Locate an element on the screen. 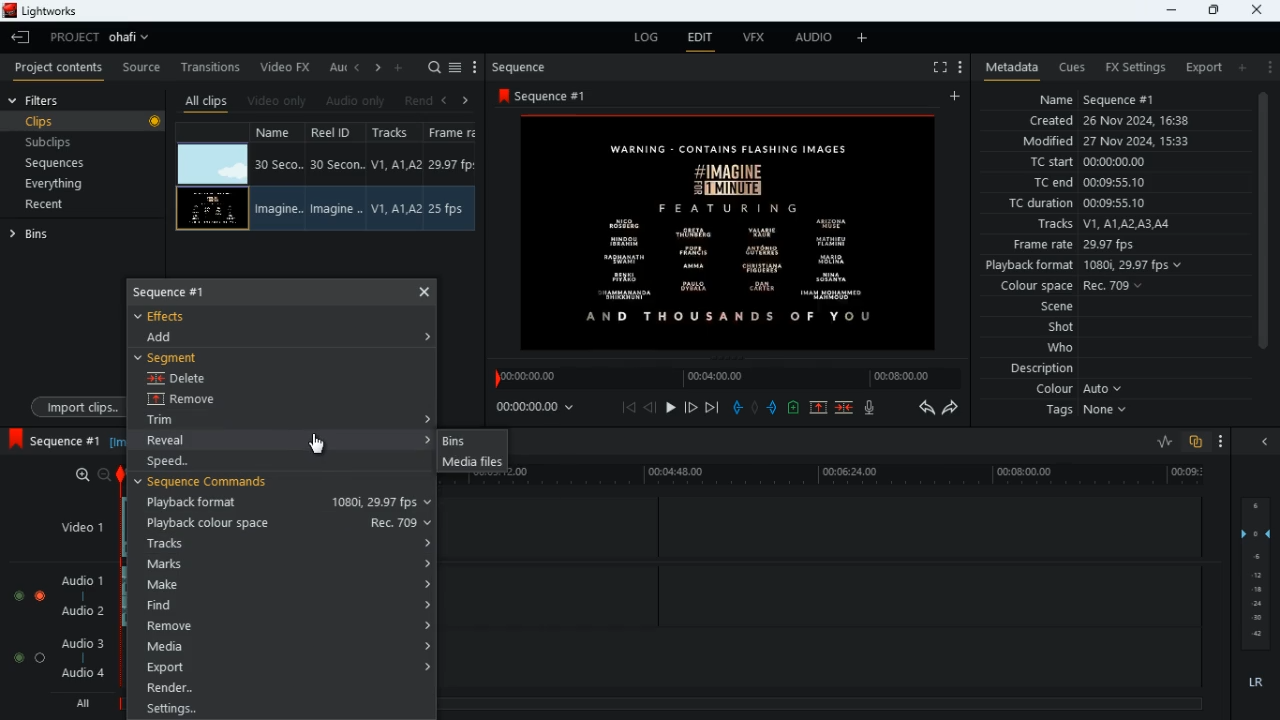  subclips is located at coordinates (76, 142).